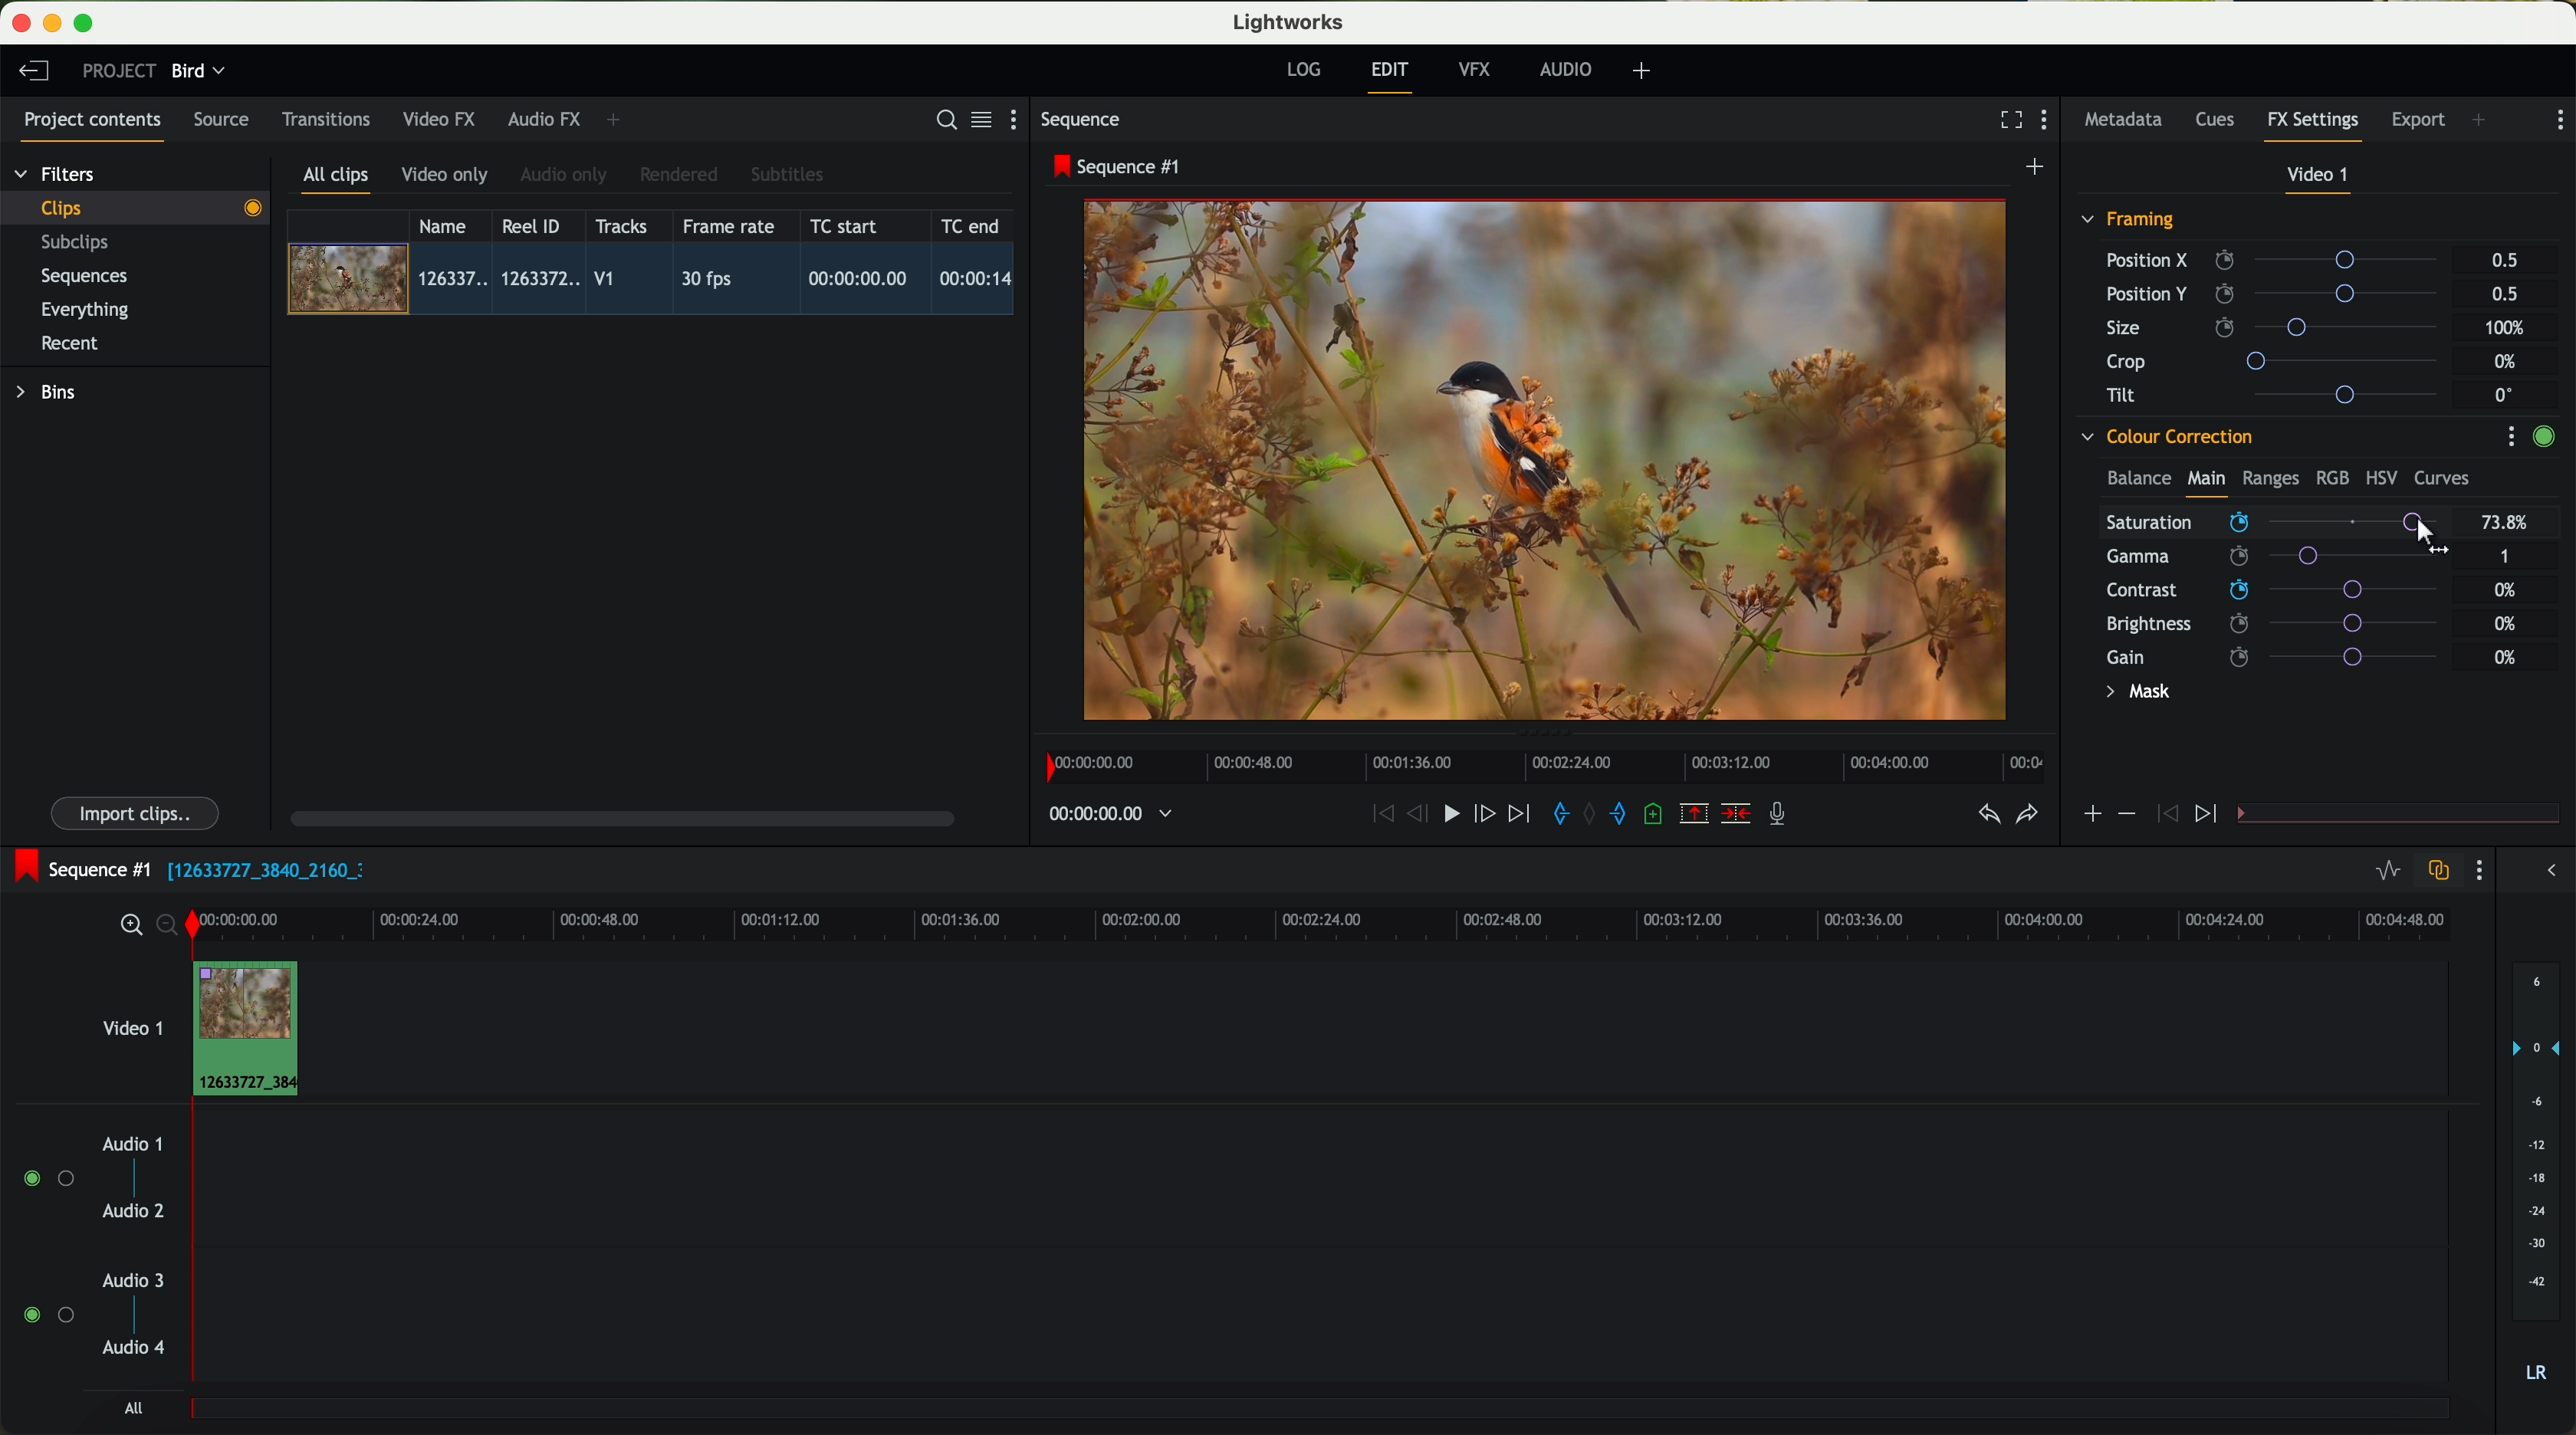  Describe the element at coordinates (2165, 437) in the screenshot. I see `colour correction` at that location.